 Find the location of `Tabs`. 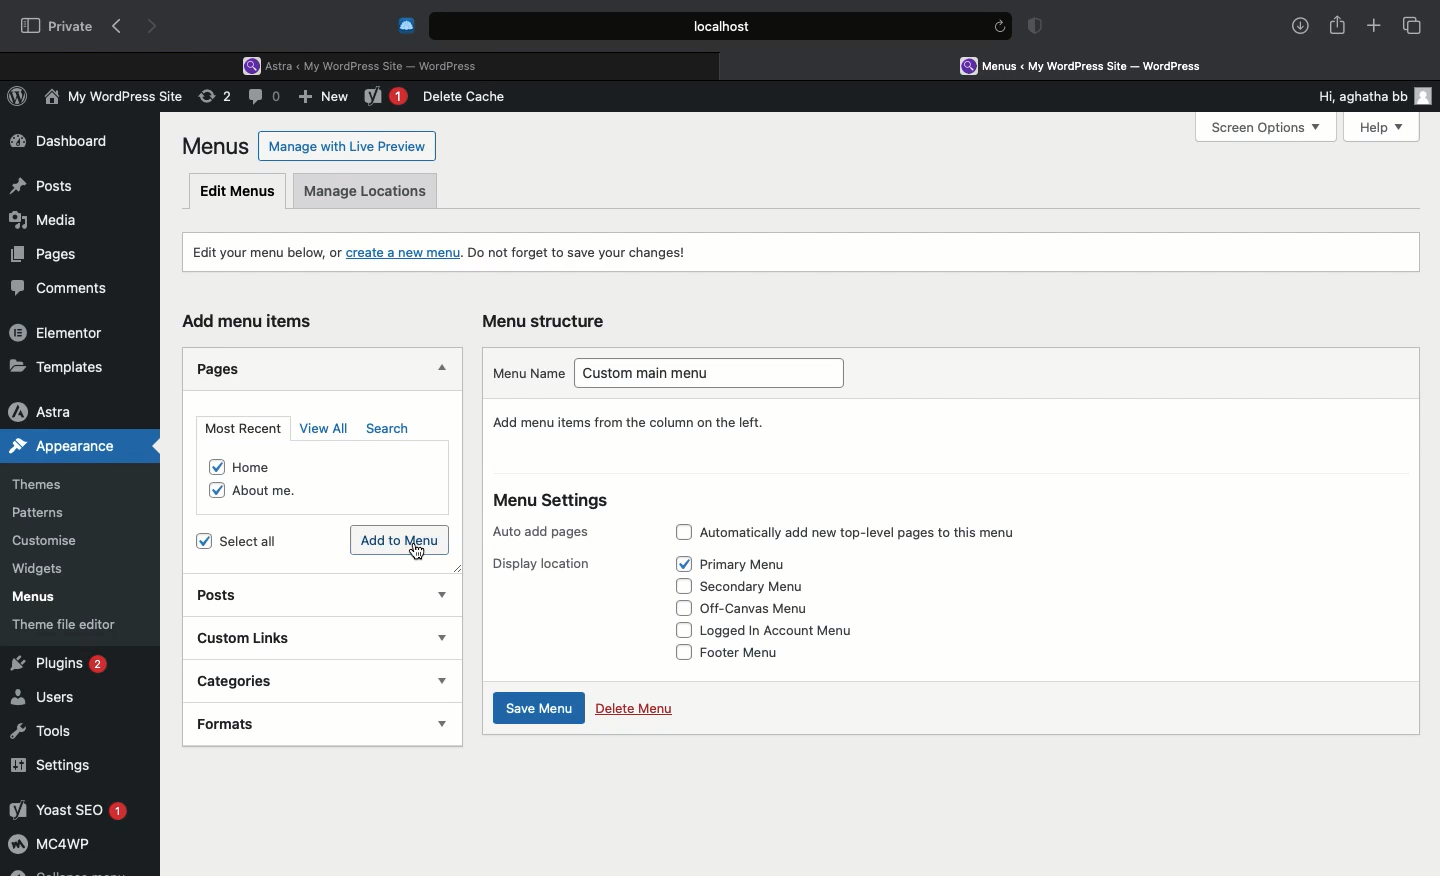

Tabs is located at coordinates (1413, 25).